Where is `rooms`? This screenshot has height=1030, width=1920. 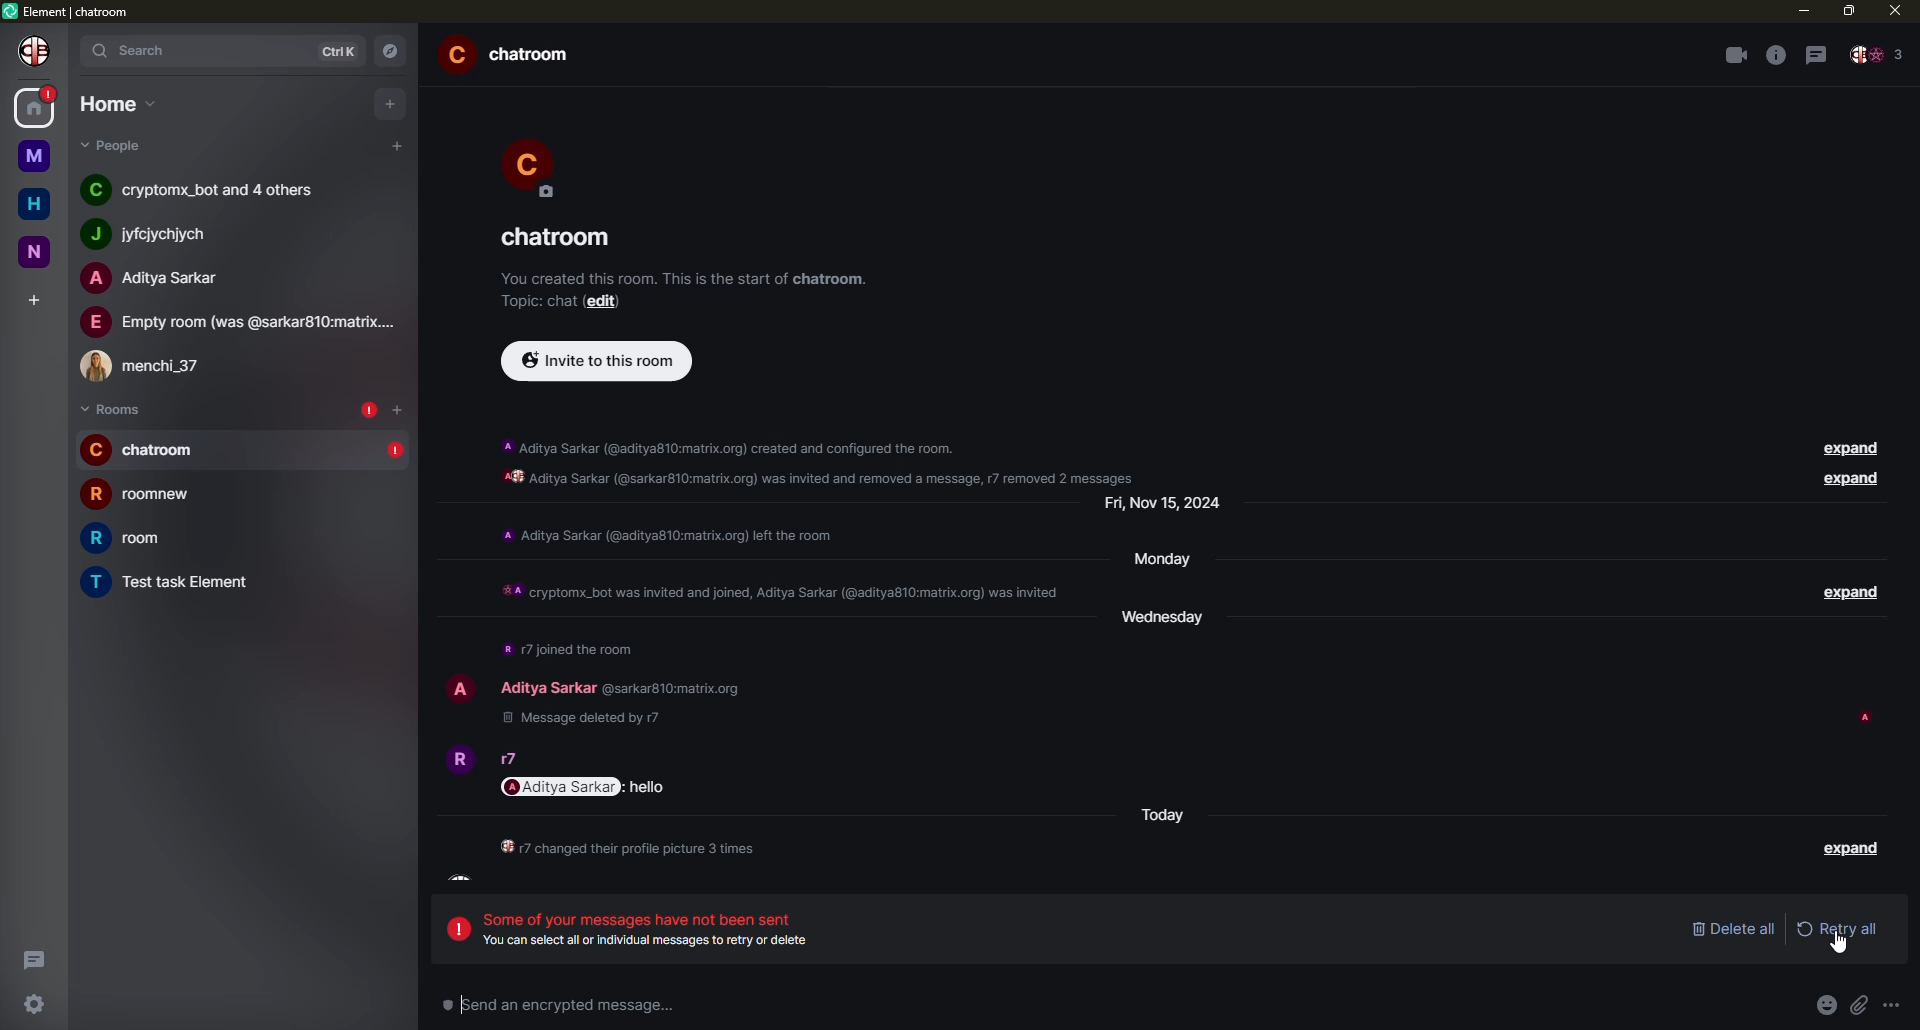
rooms is located at coordinates (112, 409).